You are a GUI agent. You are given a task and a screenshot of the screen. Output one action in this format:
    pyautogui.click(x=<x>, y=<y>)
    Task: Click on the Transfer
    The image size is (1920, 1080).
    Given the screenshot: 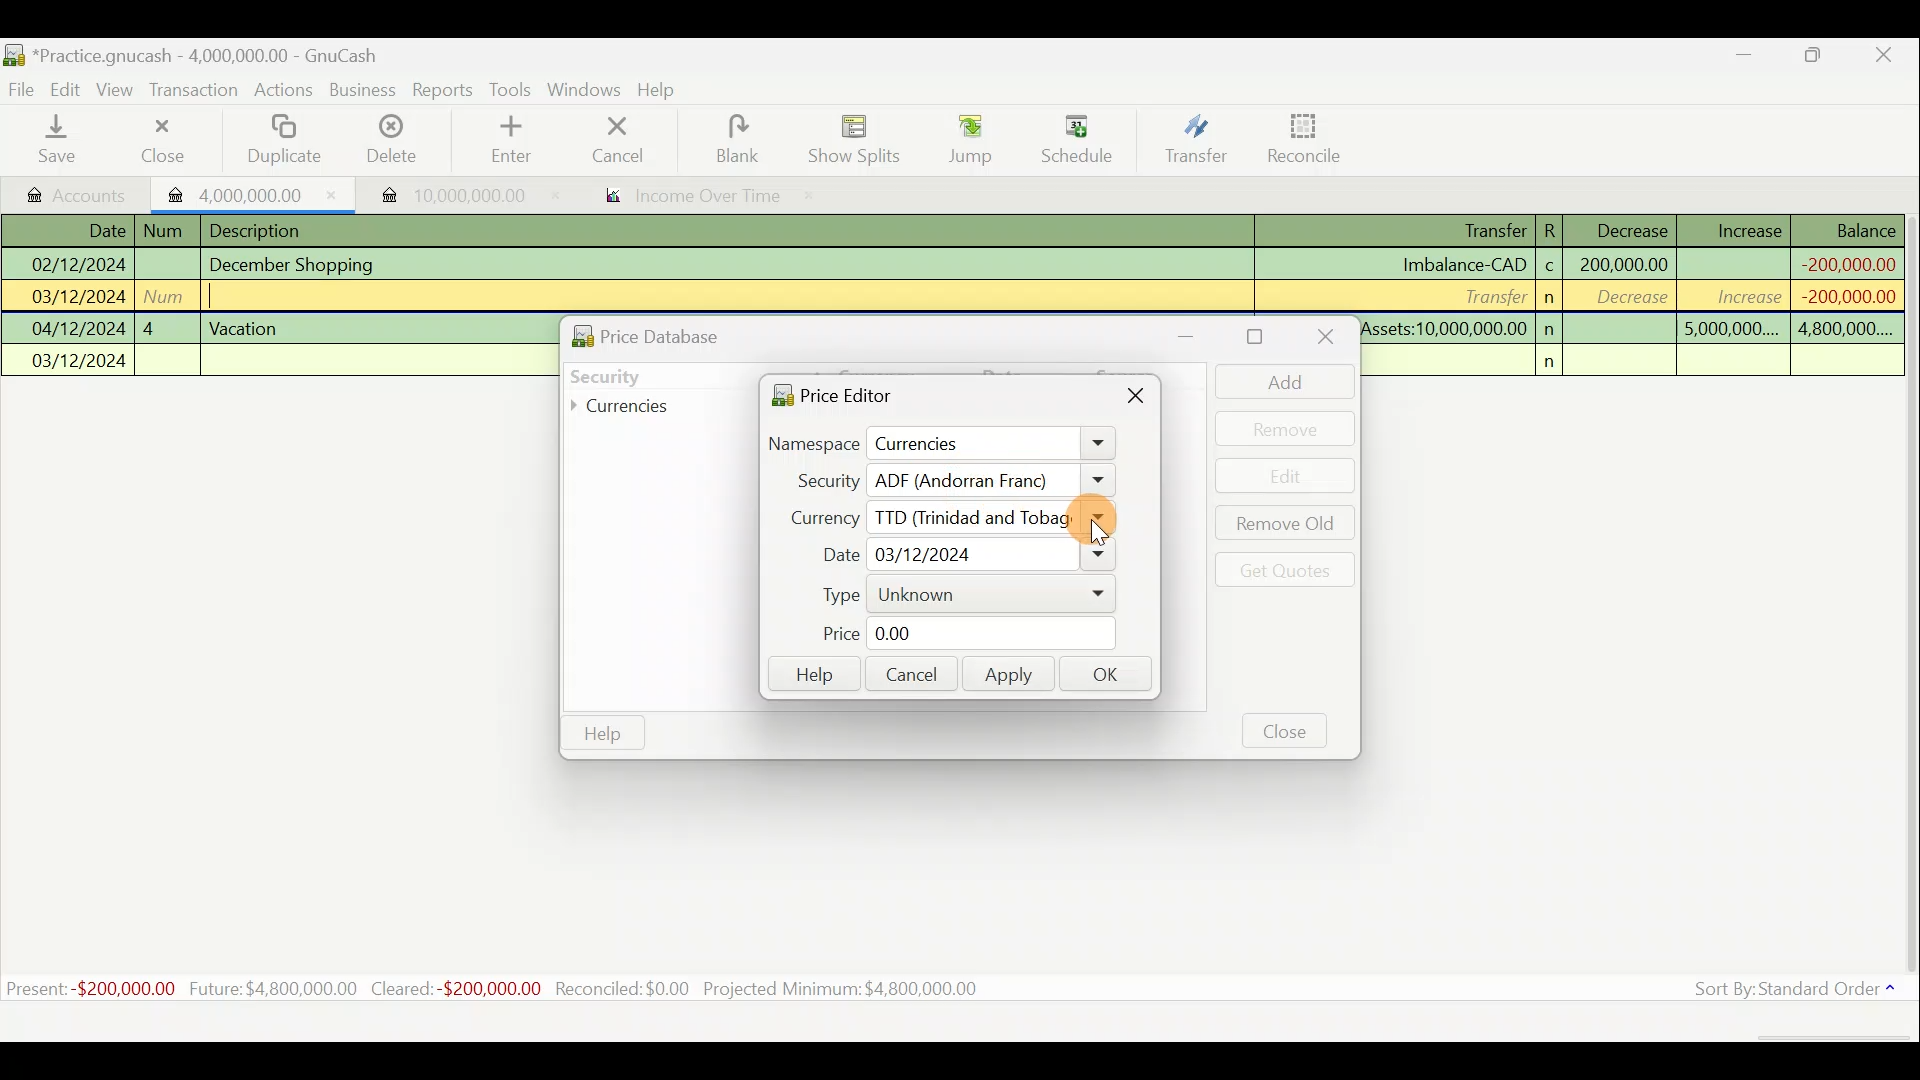 What is the action you would take?
    pyautogui.click(x=1475, y=232)
    